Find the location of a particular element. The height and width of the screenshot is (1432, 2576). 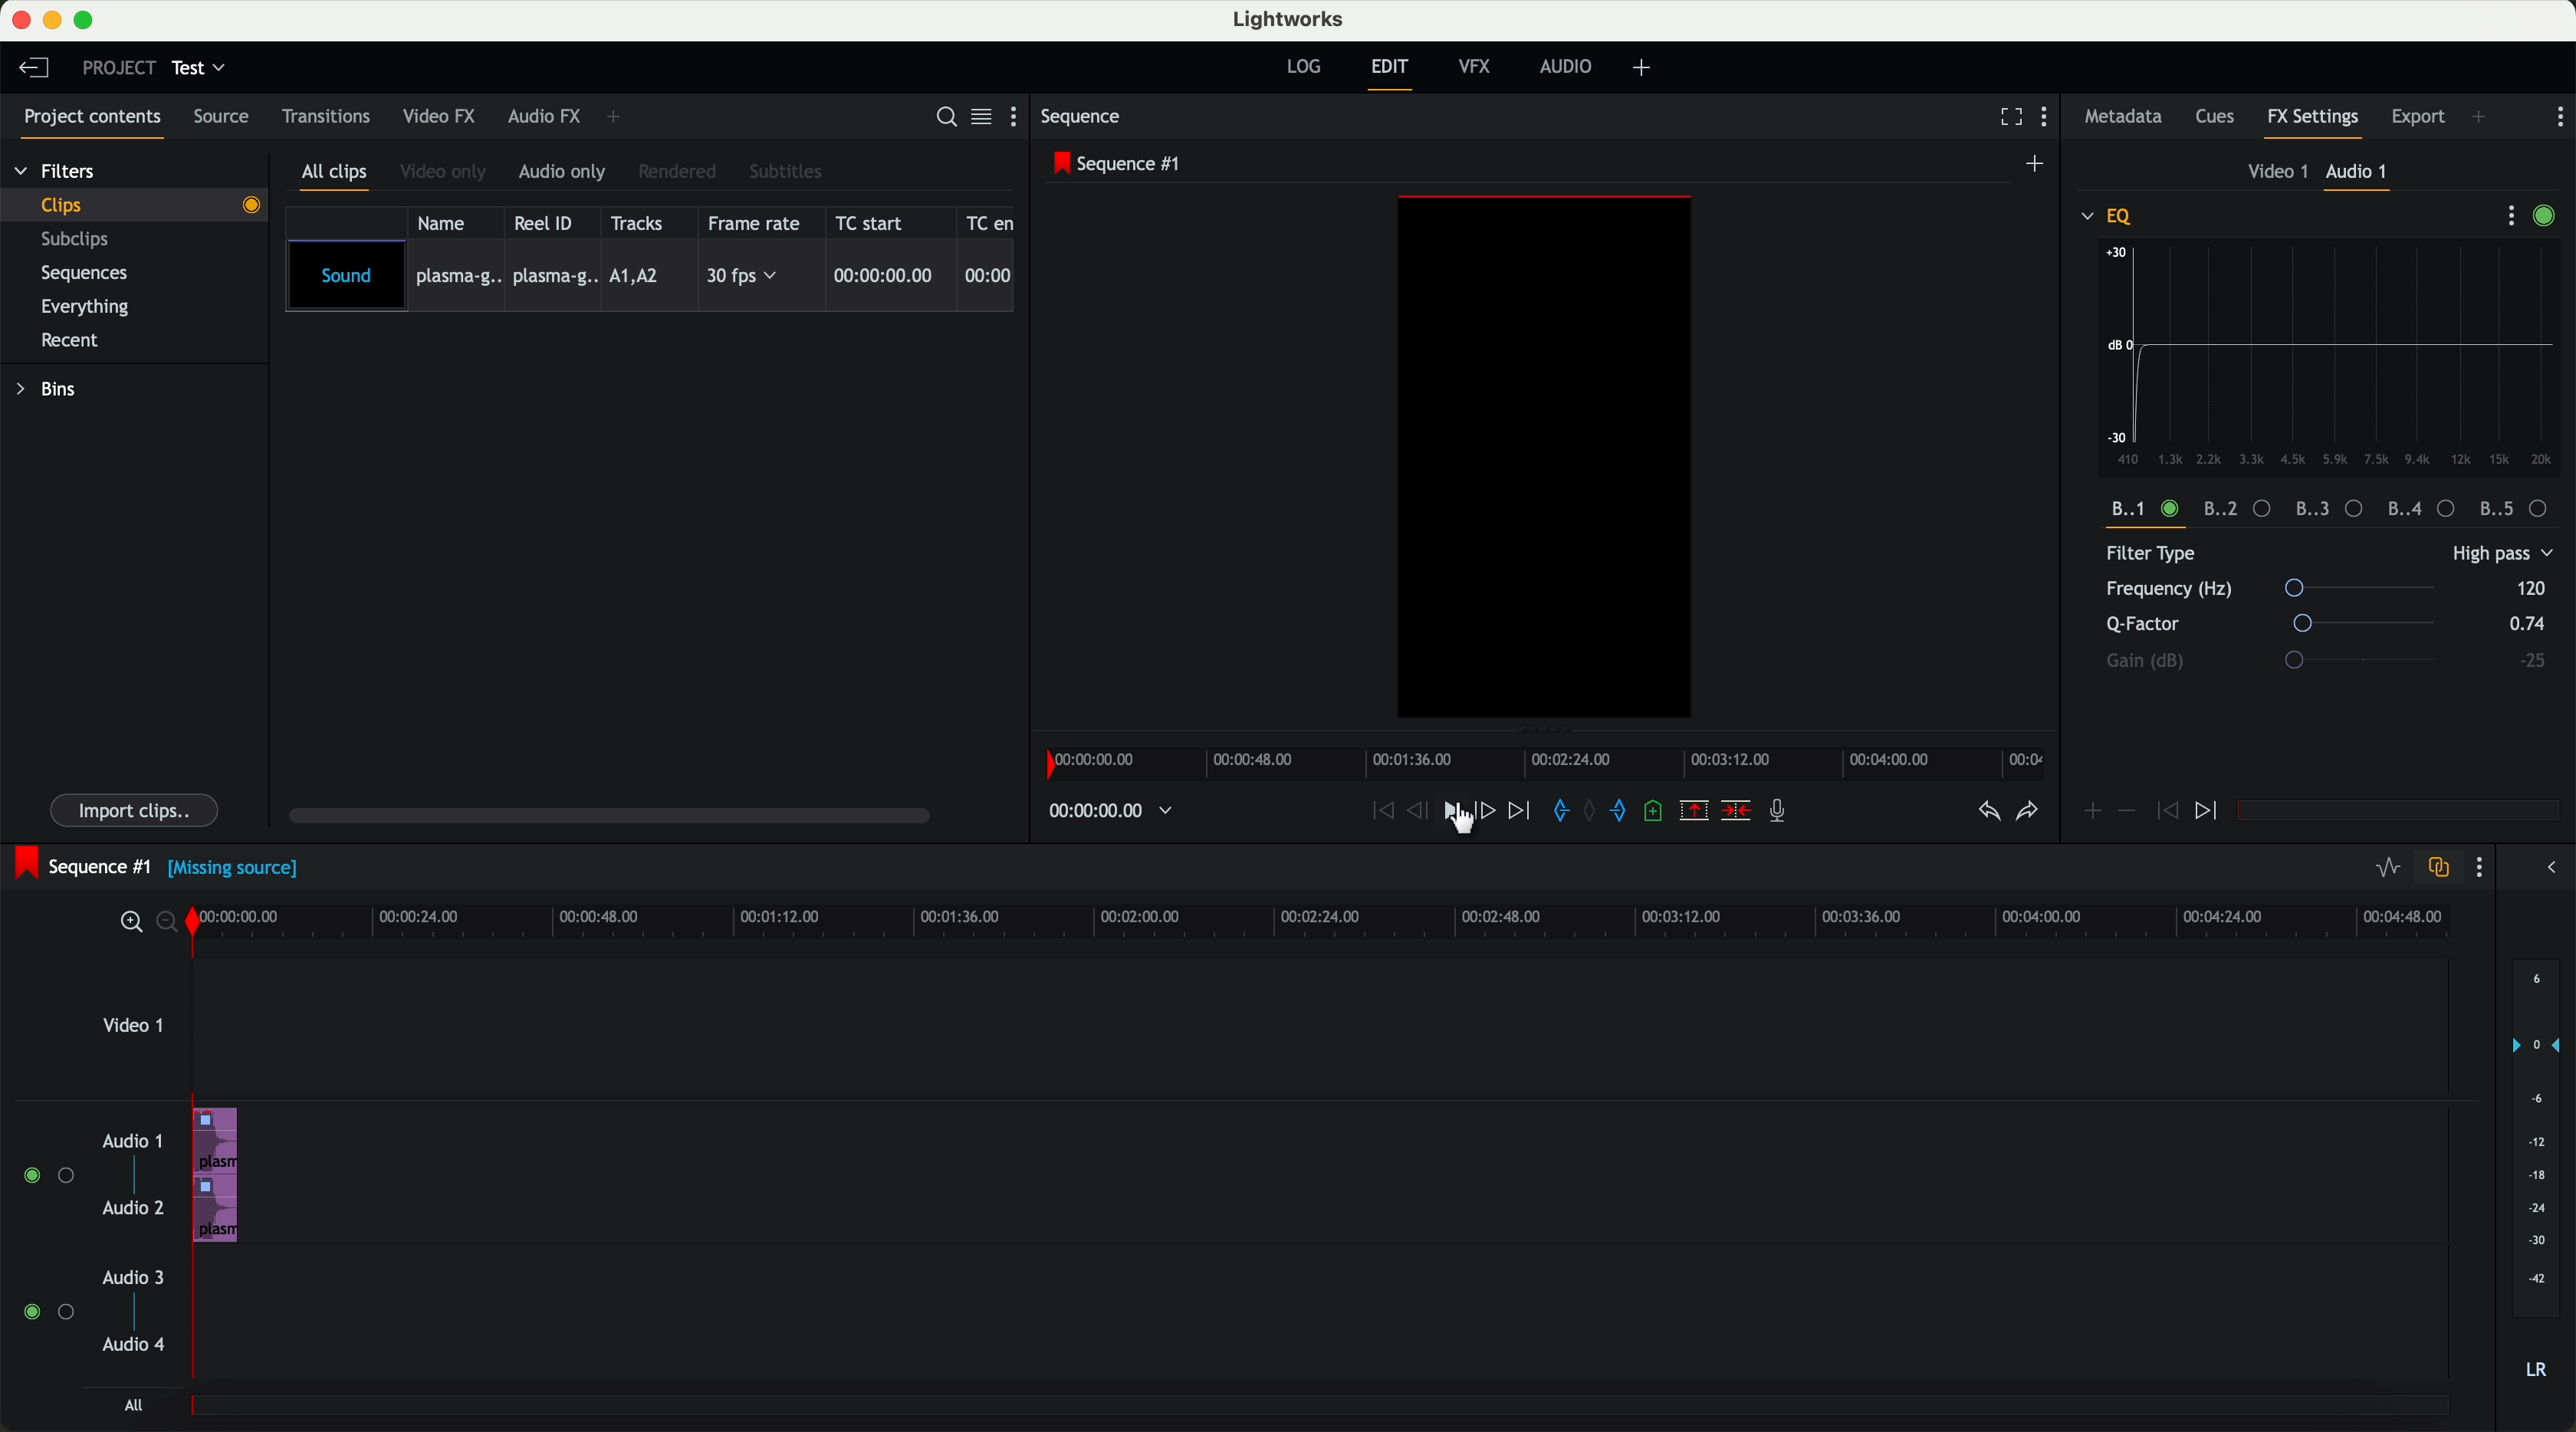

(Missing source) is located at coordinates (238, 872).